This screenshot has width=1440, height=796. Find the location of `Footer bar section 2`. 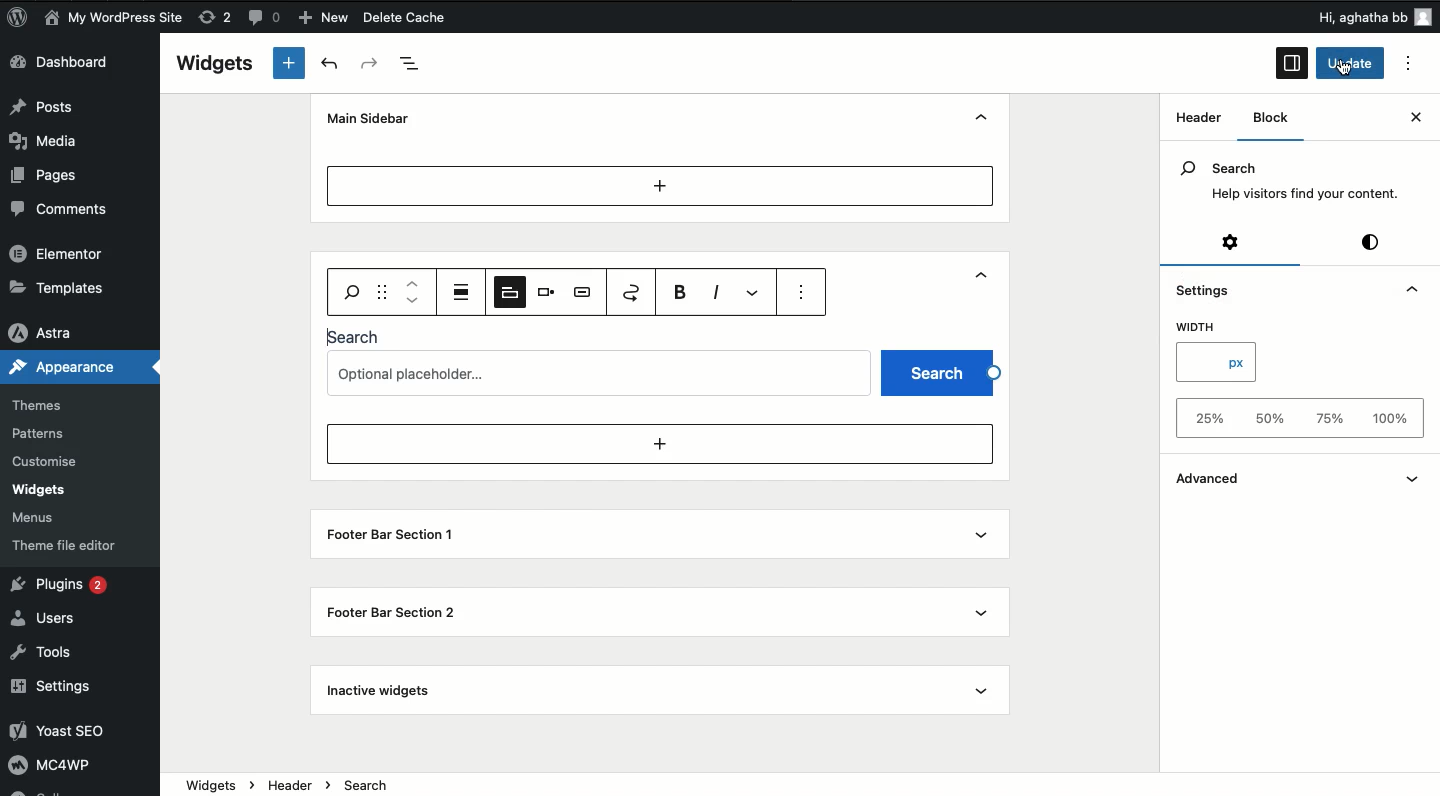

Footer bar section 2 is located at coordinates (392, 611).